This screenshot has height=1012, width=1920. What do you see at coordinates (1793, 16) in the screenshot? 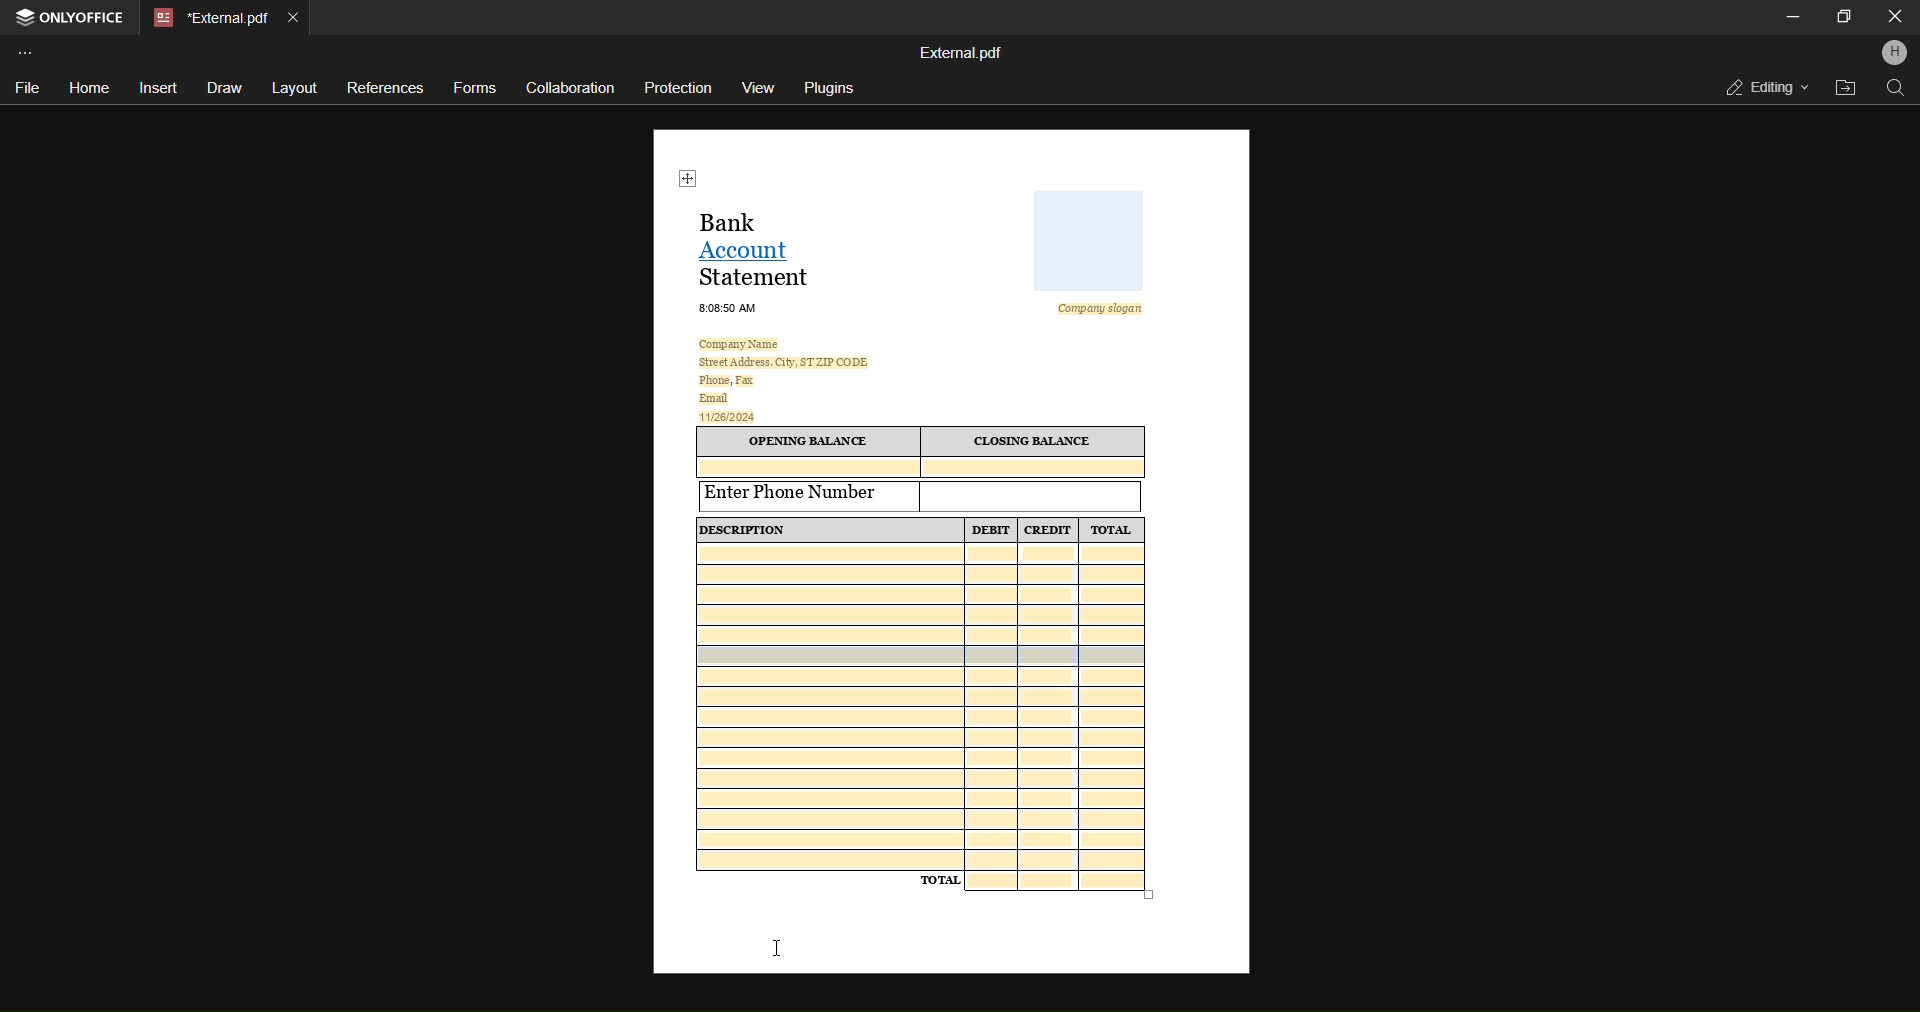
I see `minimize` at bounding box center [1793, 16].